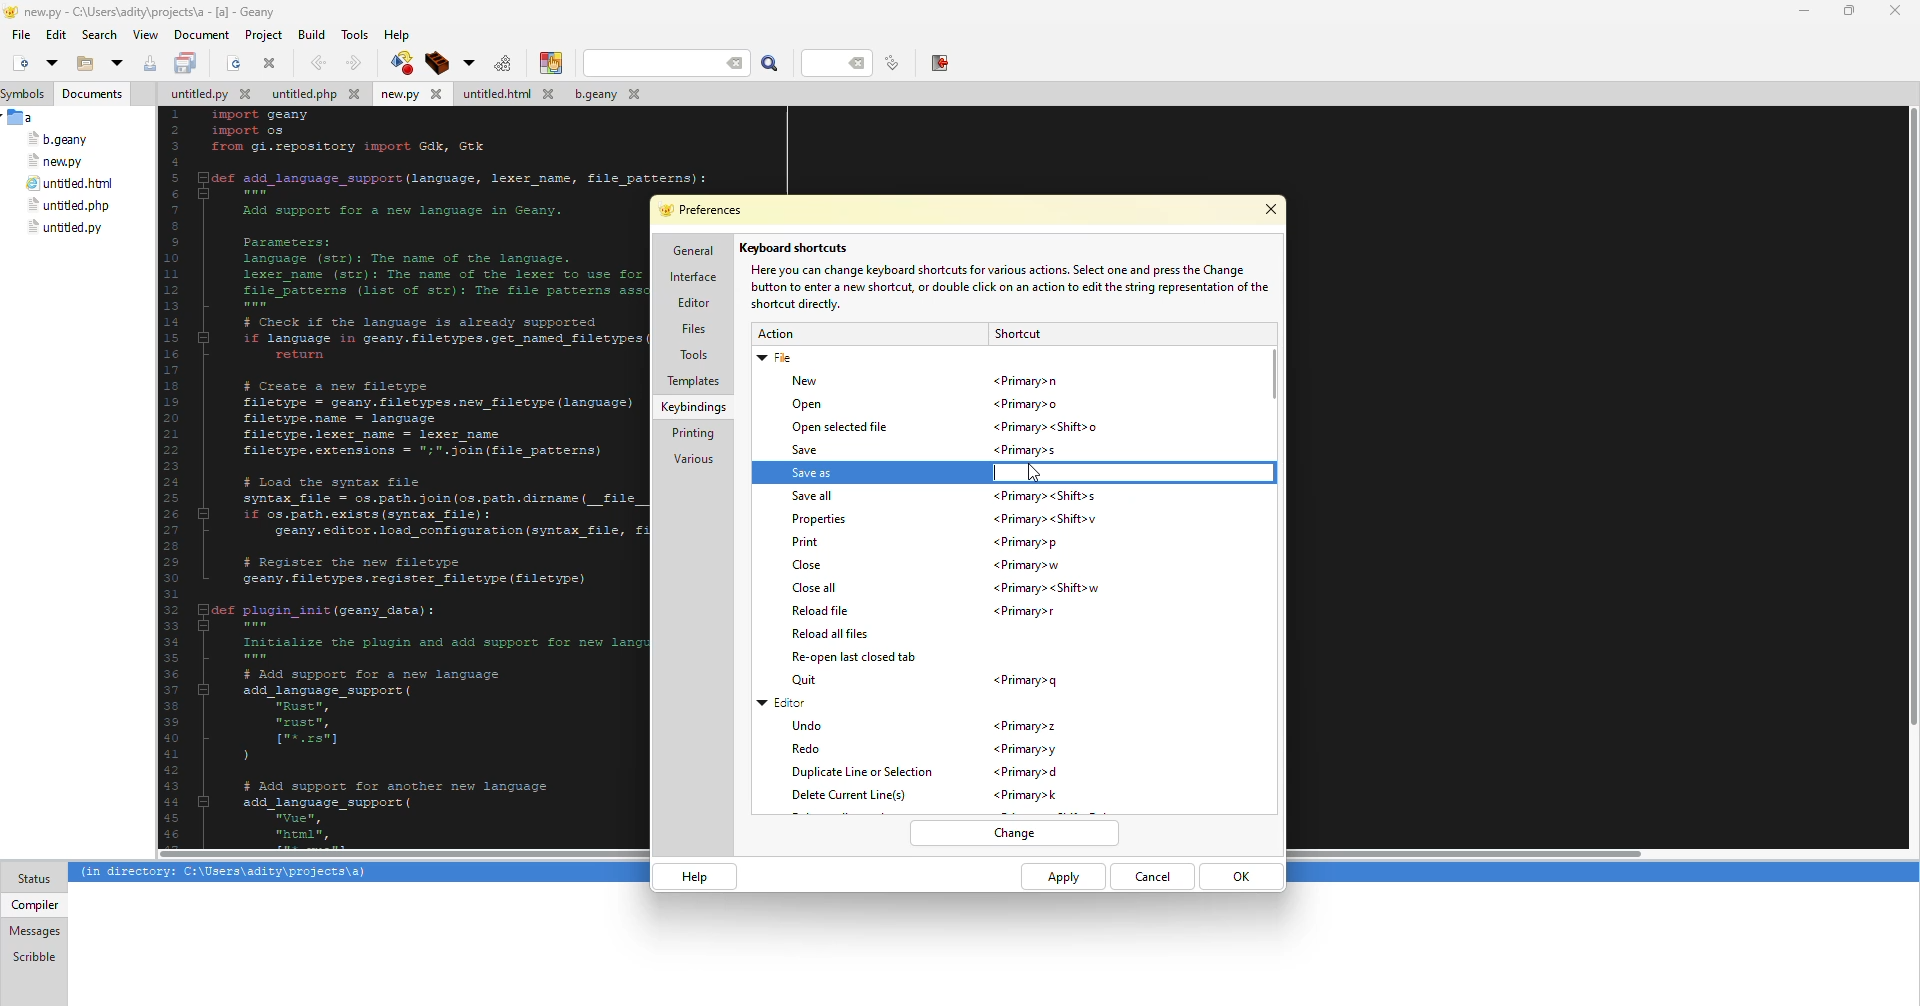 This screenshot has width=1920, height=1006. Describe the element at coordinates (1060, 878) in the screenshot. I see `apply` at that location.